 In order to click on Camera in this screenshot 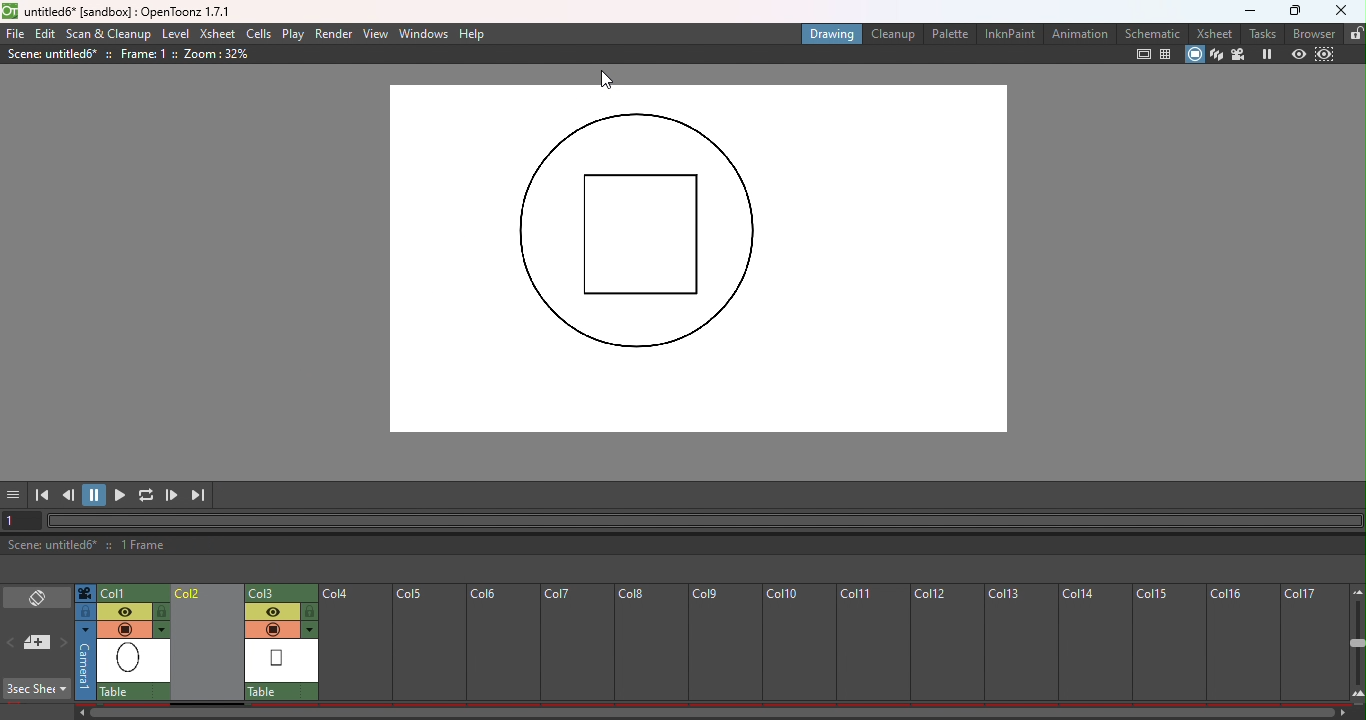, I will do `click(1240, 54)`.